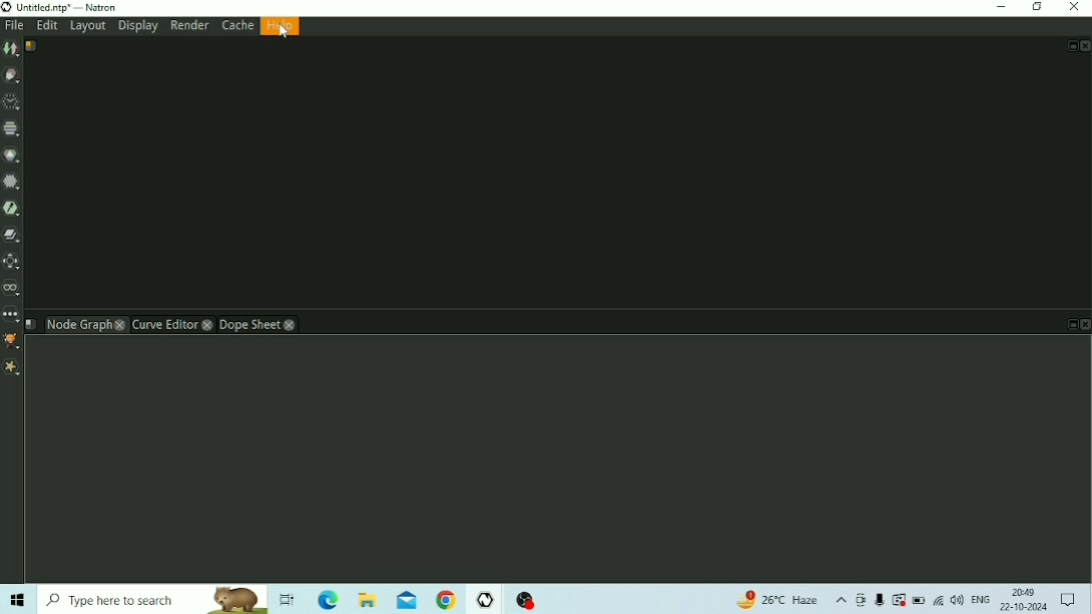  I want to click on Image, so click(10, 49).